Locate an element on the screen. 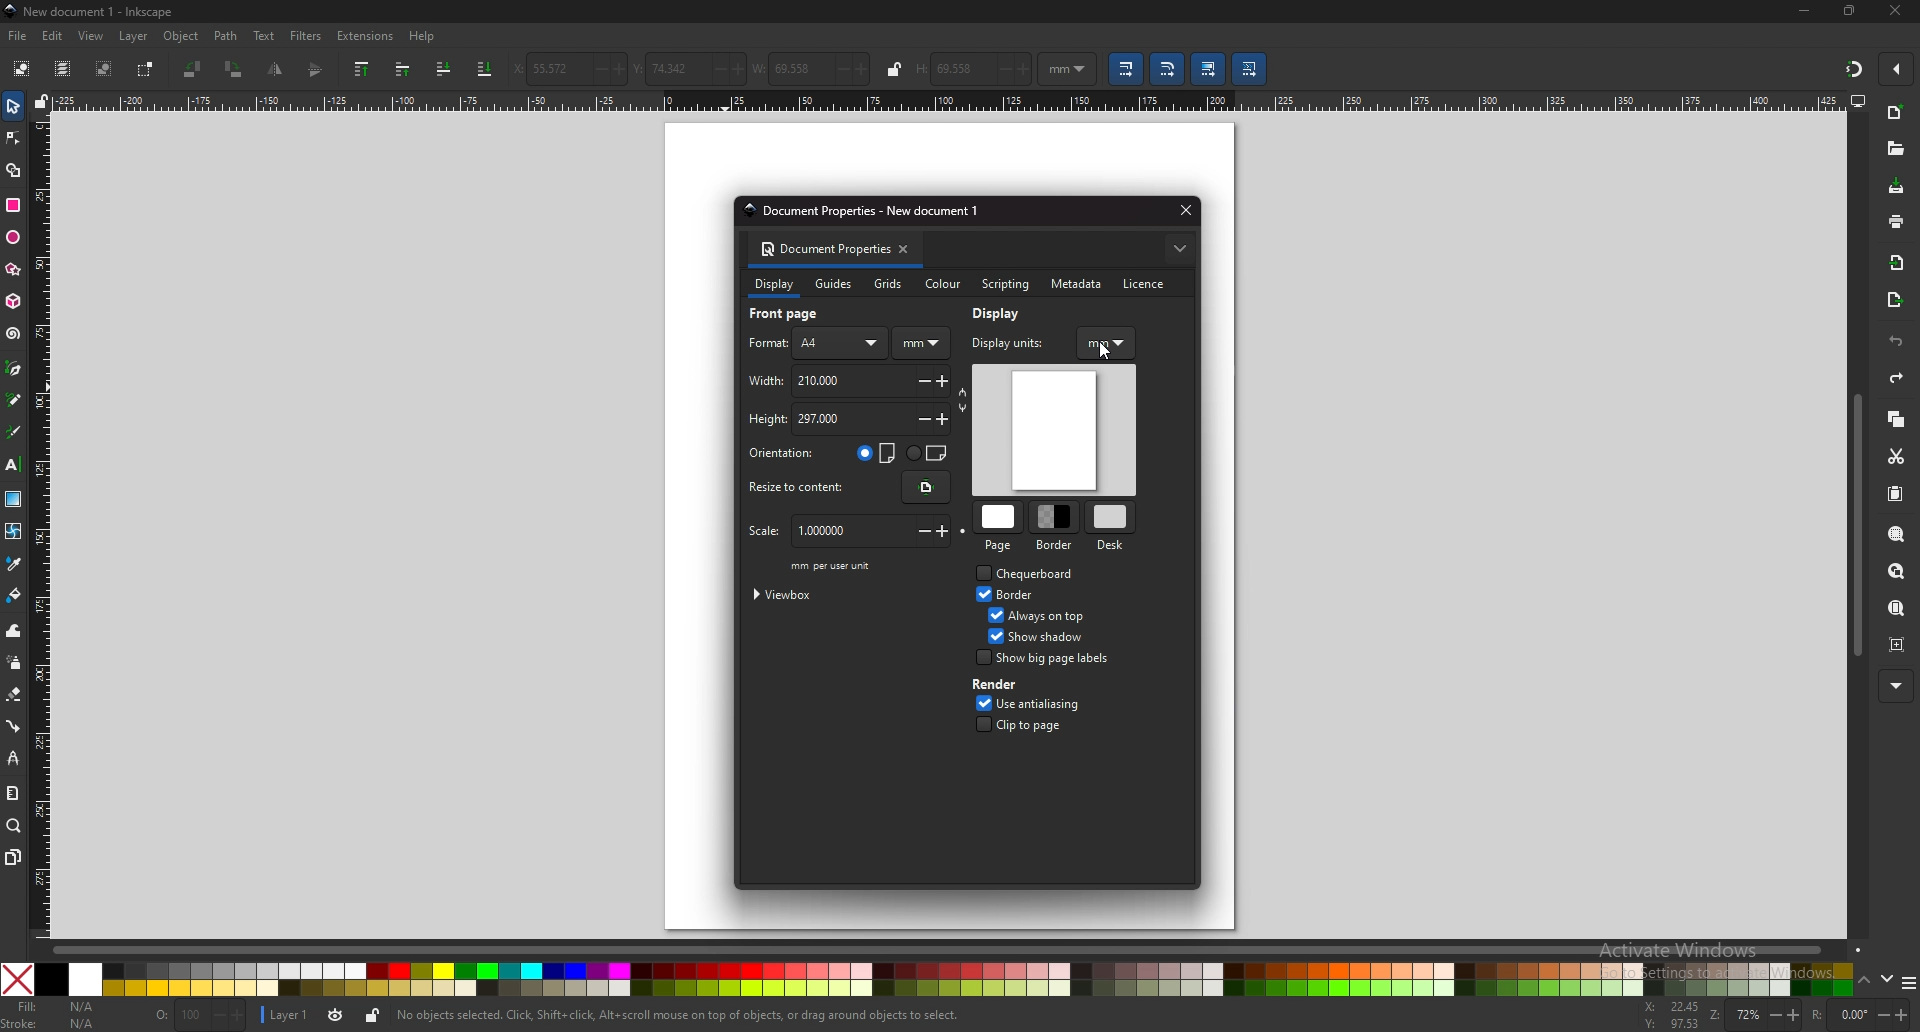 This screenshot has width=1920, height=1032. render is located at coordinates (1004, 685).